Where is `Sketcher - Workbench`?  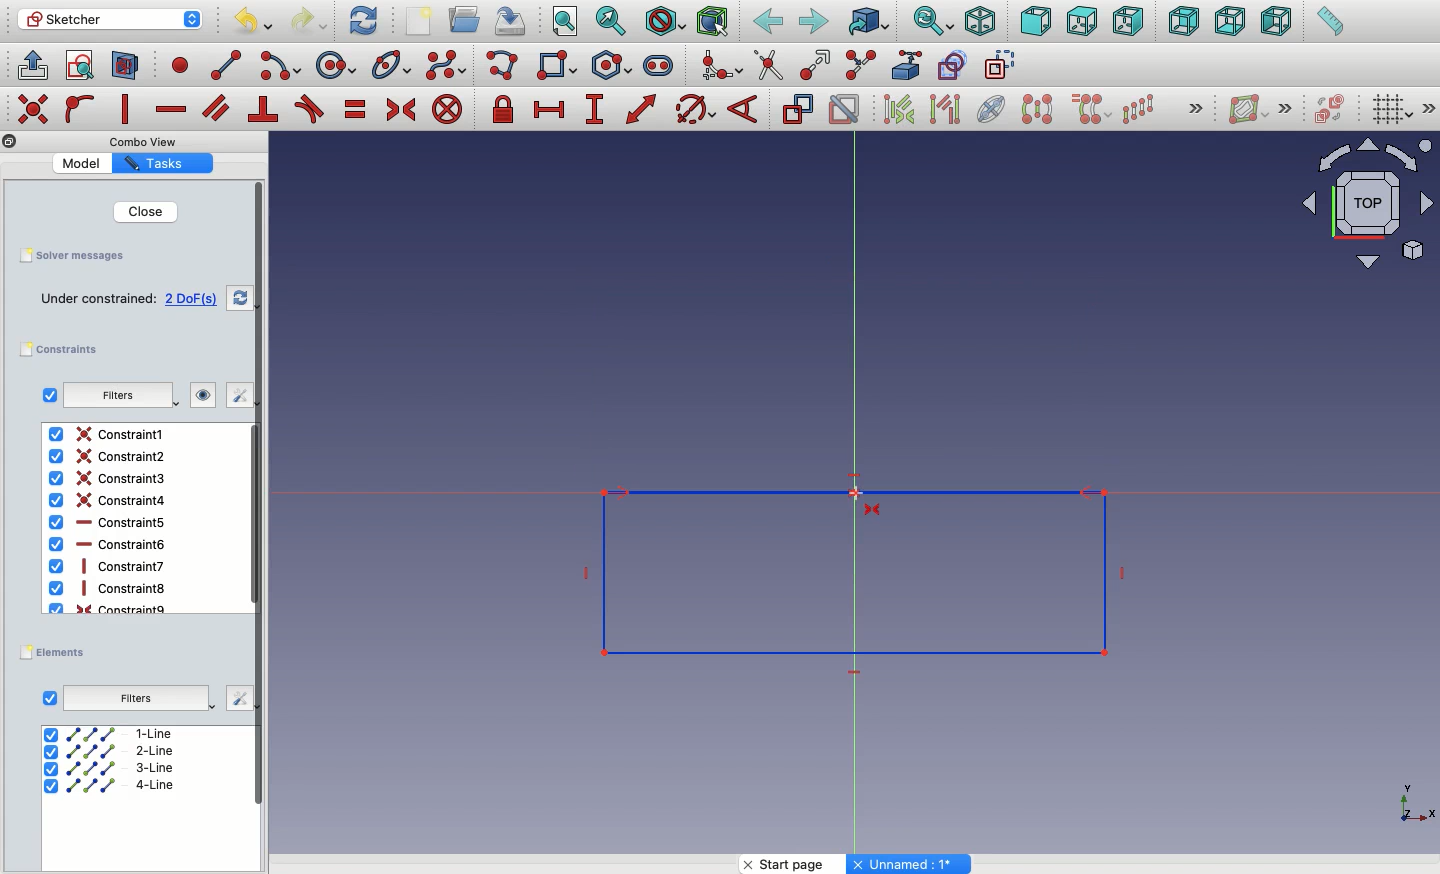
Sketcher - Workbench is located at coordinates (109, 19).